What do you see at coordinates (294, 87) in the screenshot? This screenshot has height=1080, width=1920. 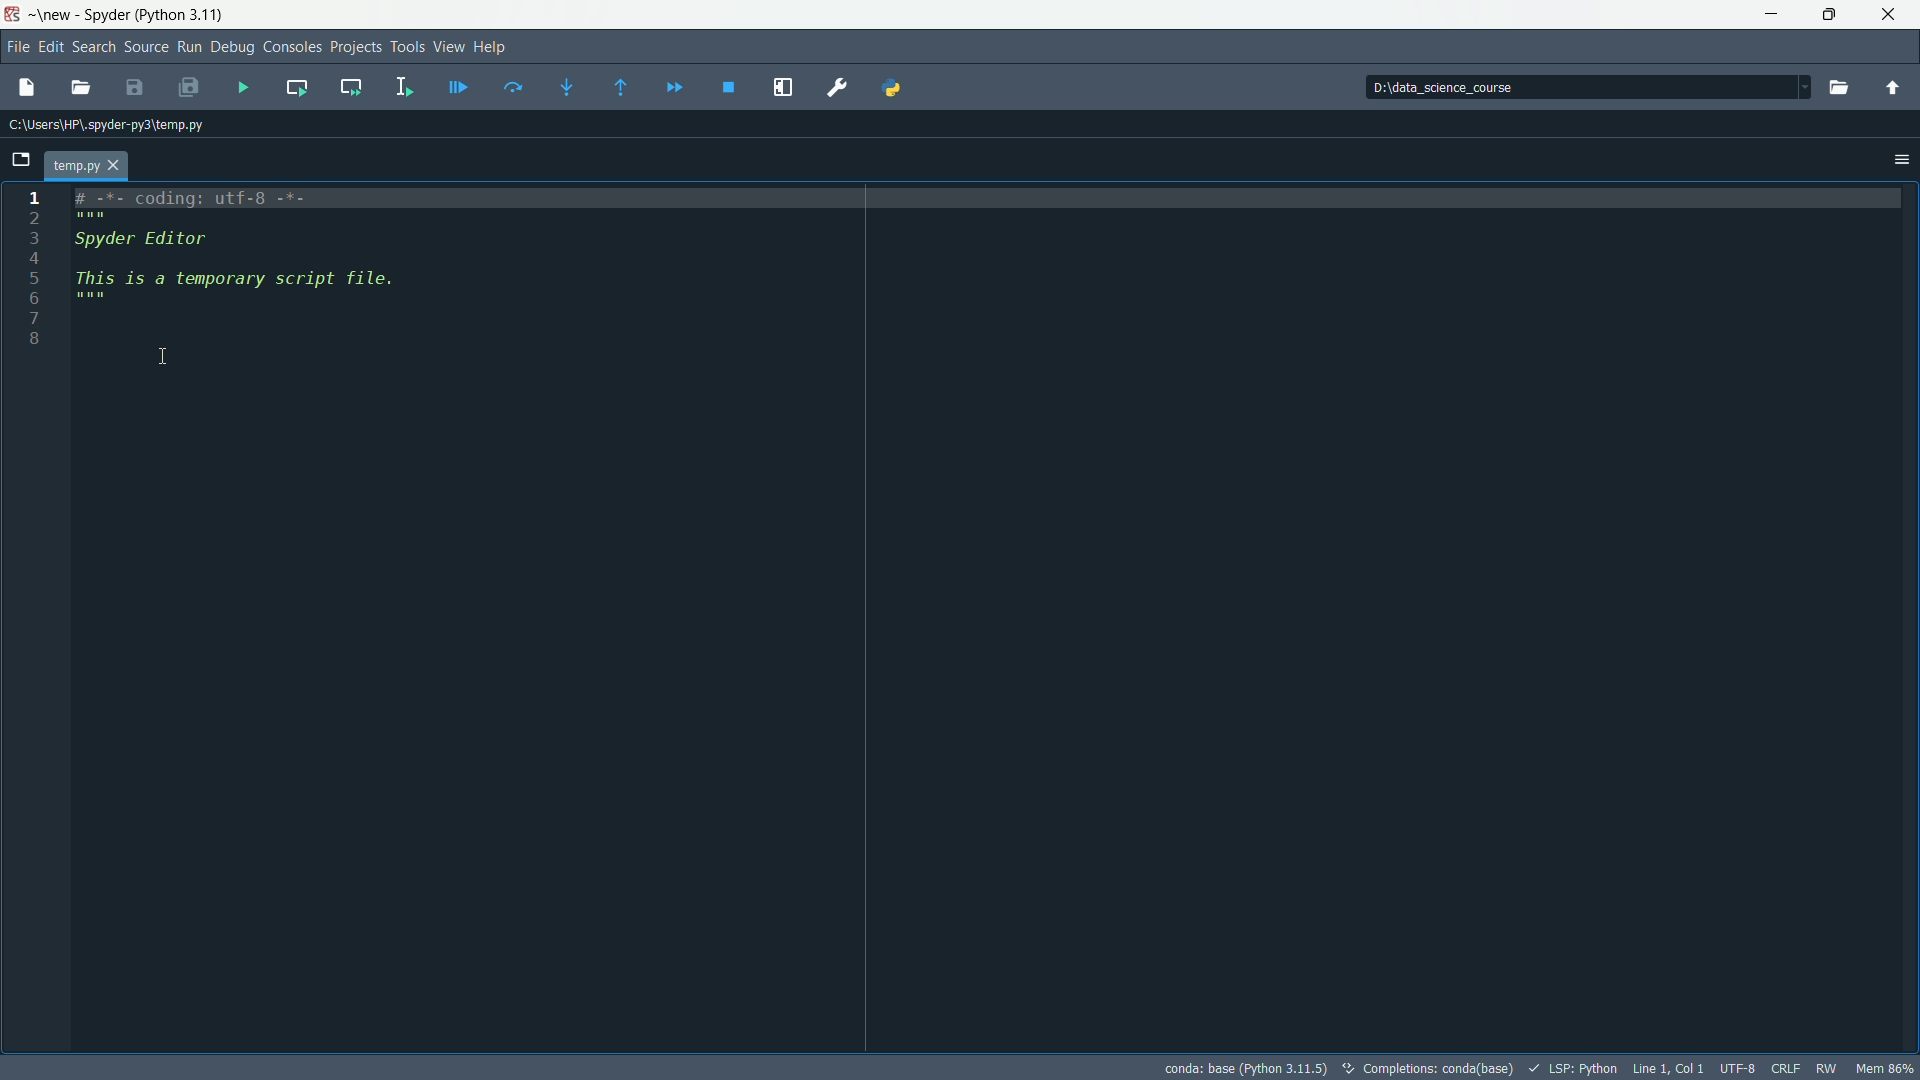 I see `run current cell` at bounding box center [294, 87].